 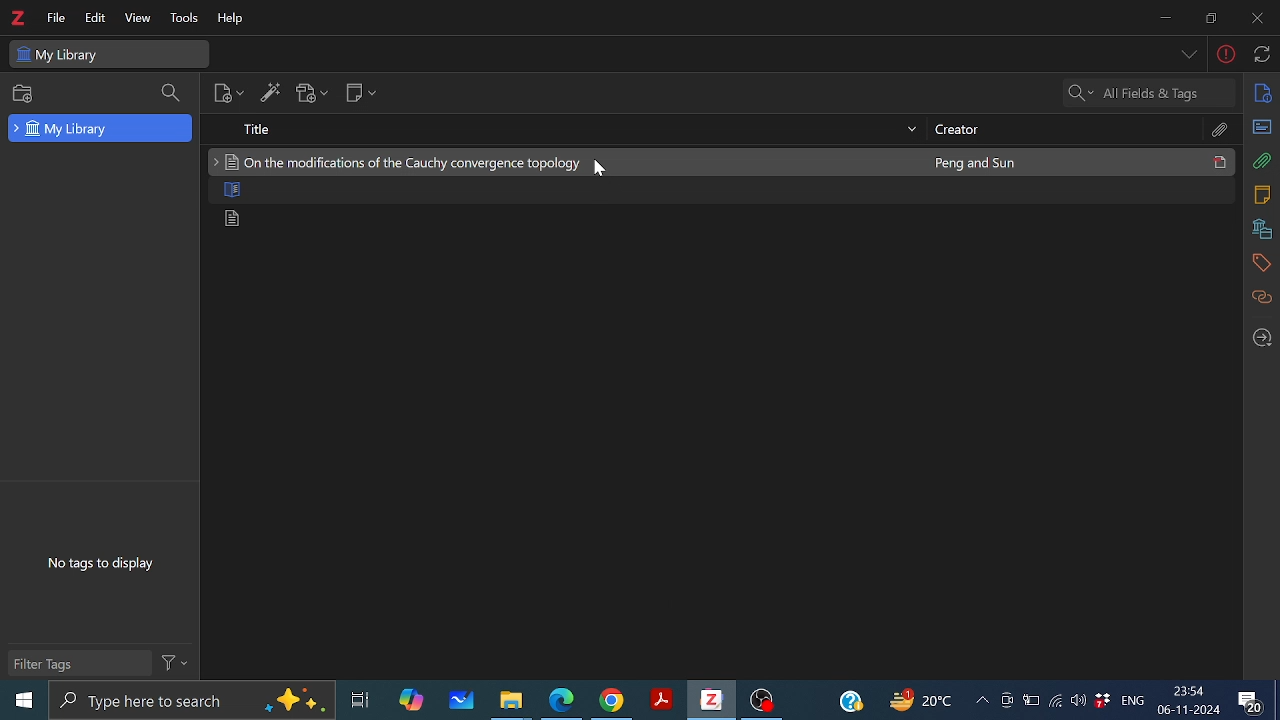 What do you see at coordinates (273, 96) in the screenshot?
I see `Add items` at bounding box center [273, 96].